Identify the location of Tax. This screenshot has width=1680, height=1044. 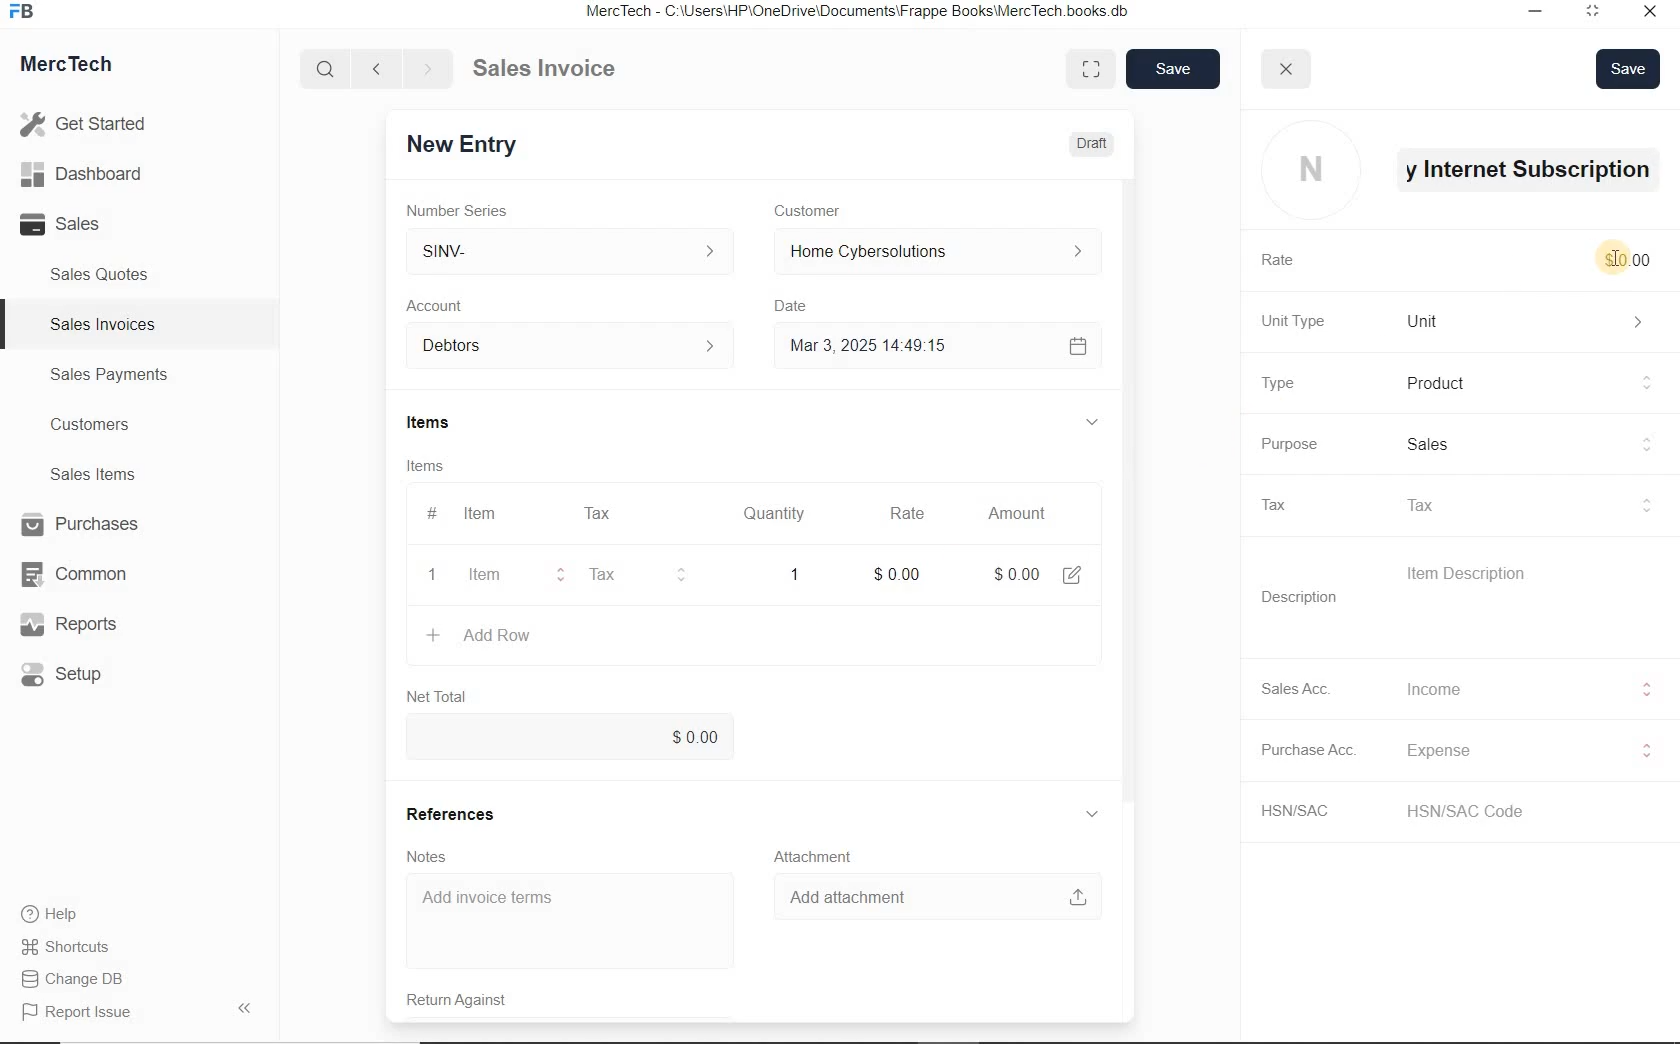
(1282, 504).